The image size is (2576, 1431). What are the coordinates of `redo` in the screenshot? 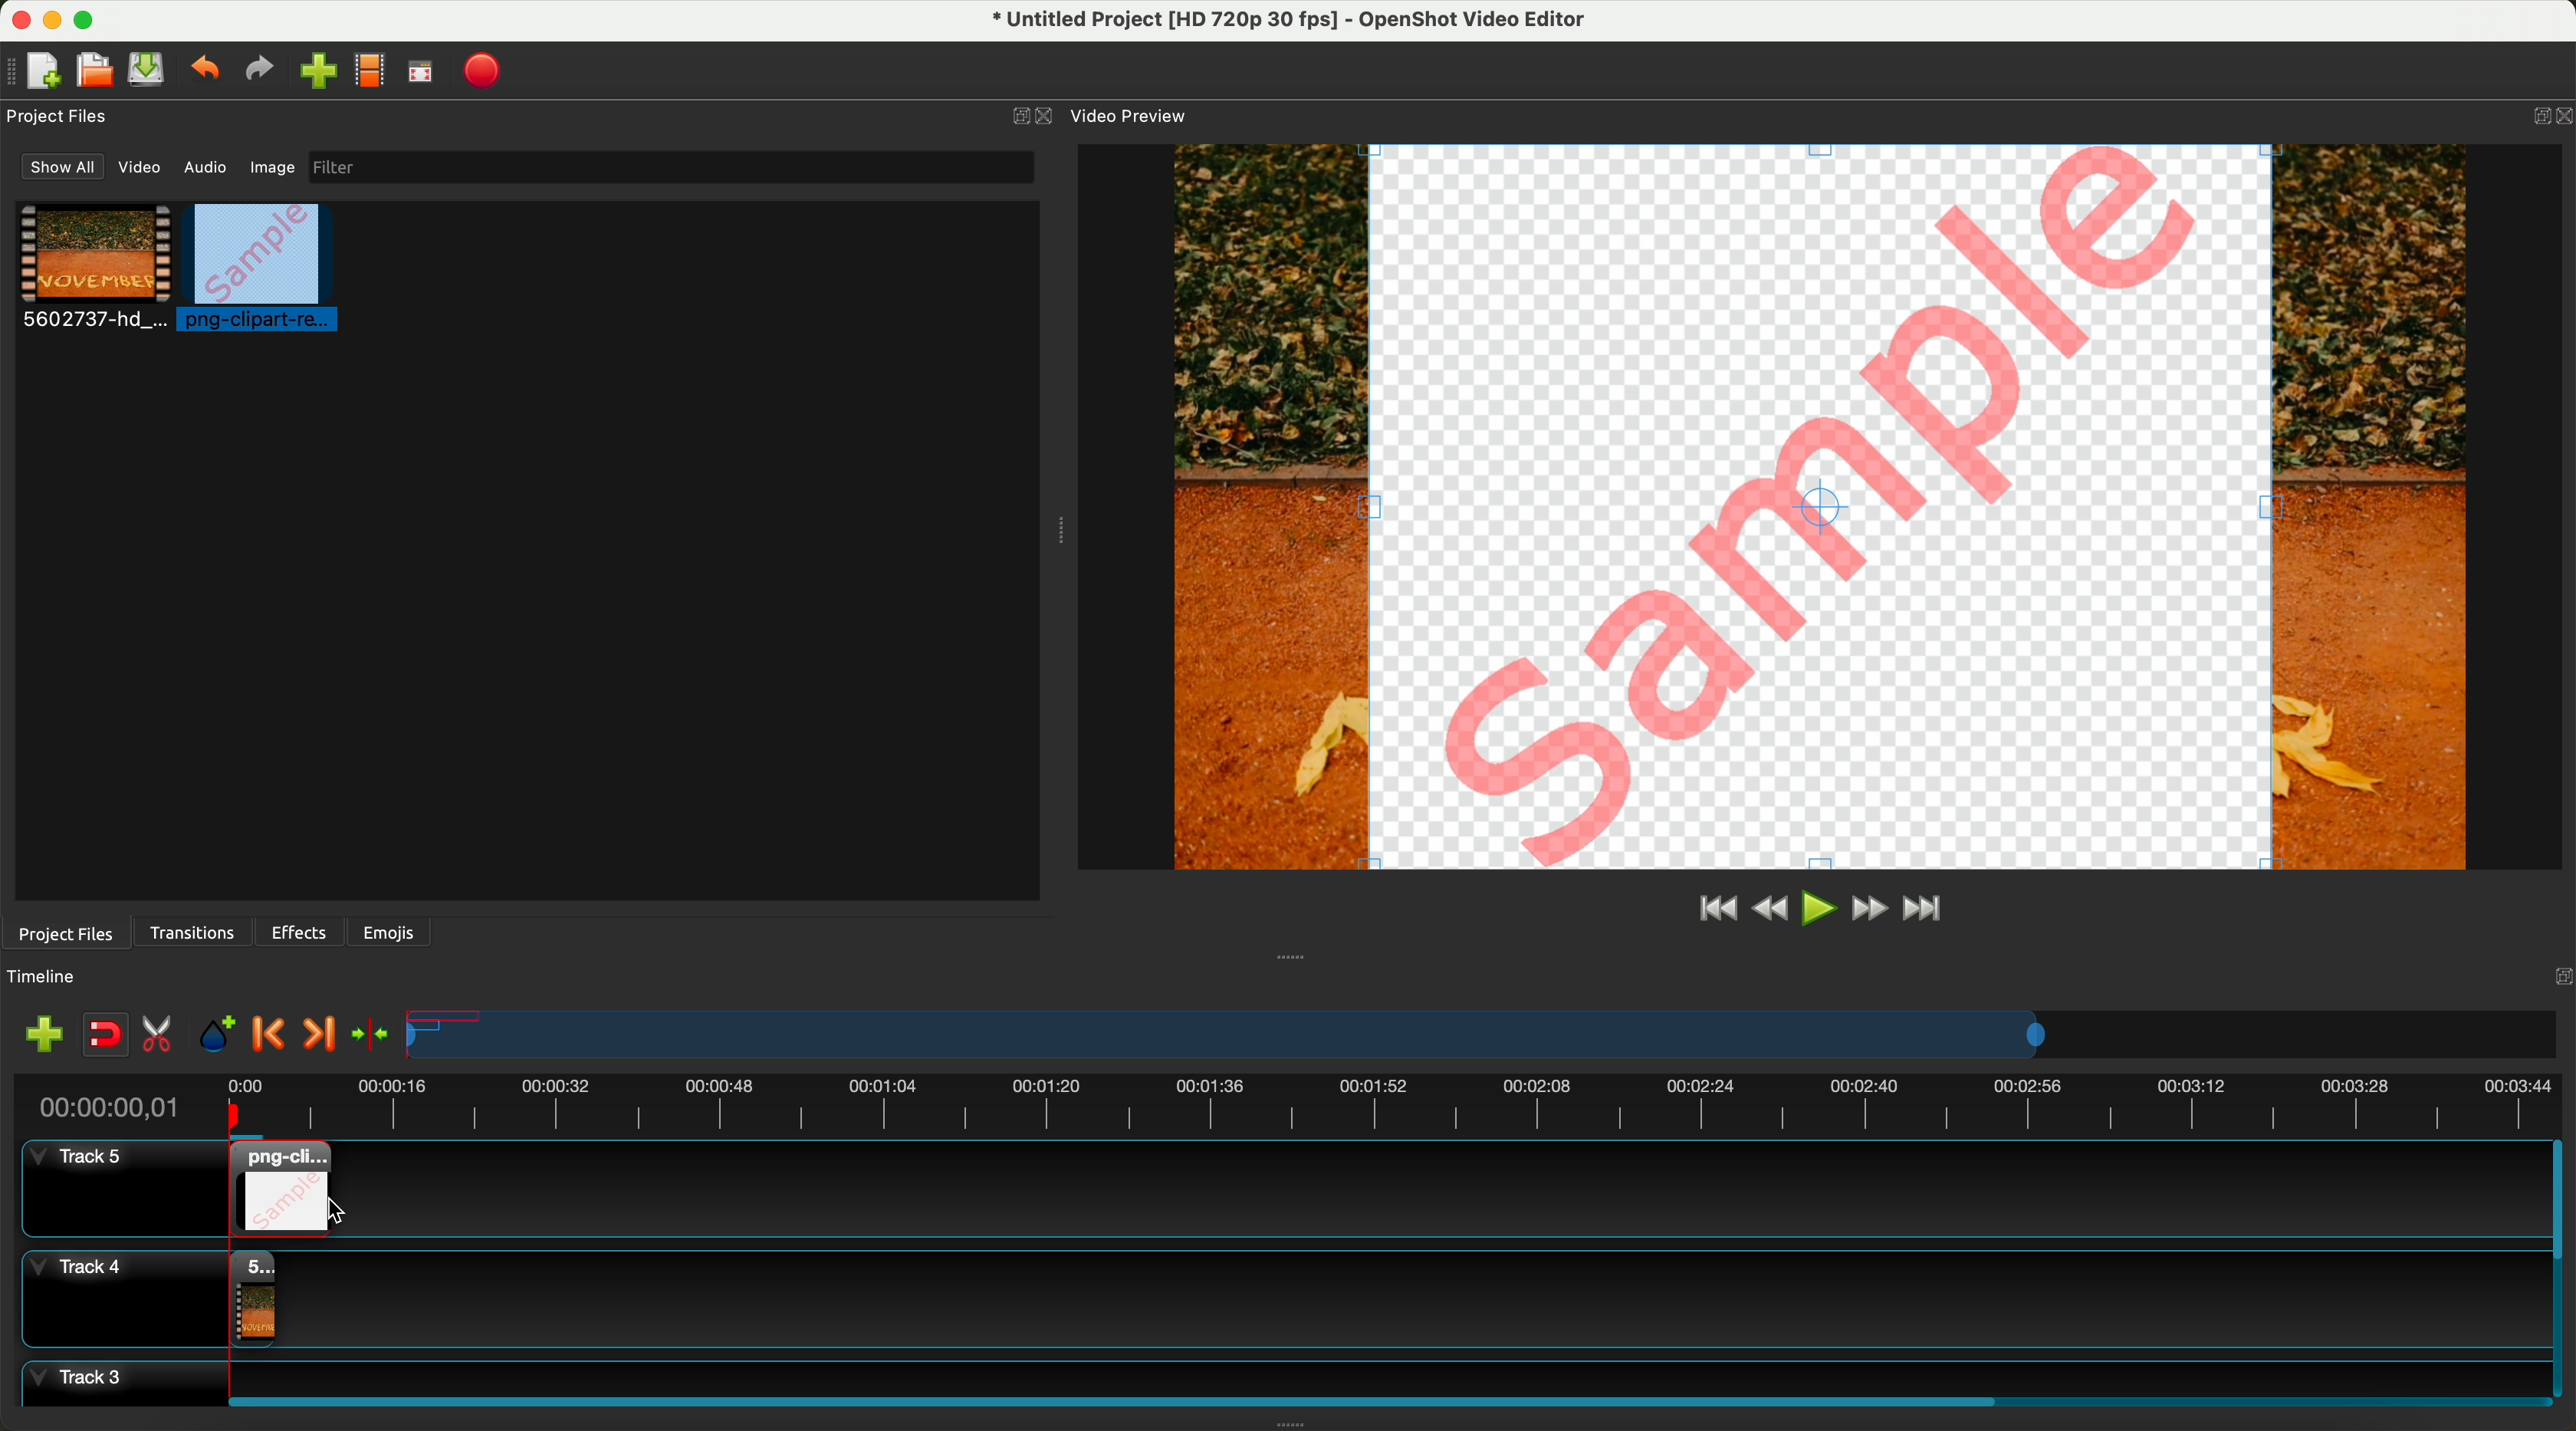 It's located at (264, 72).